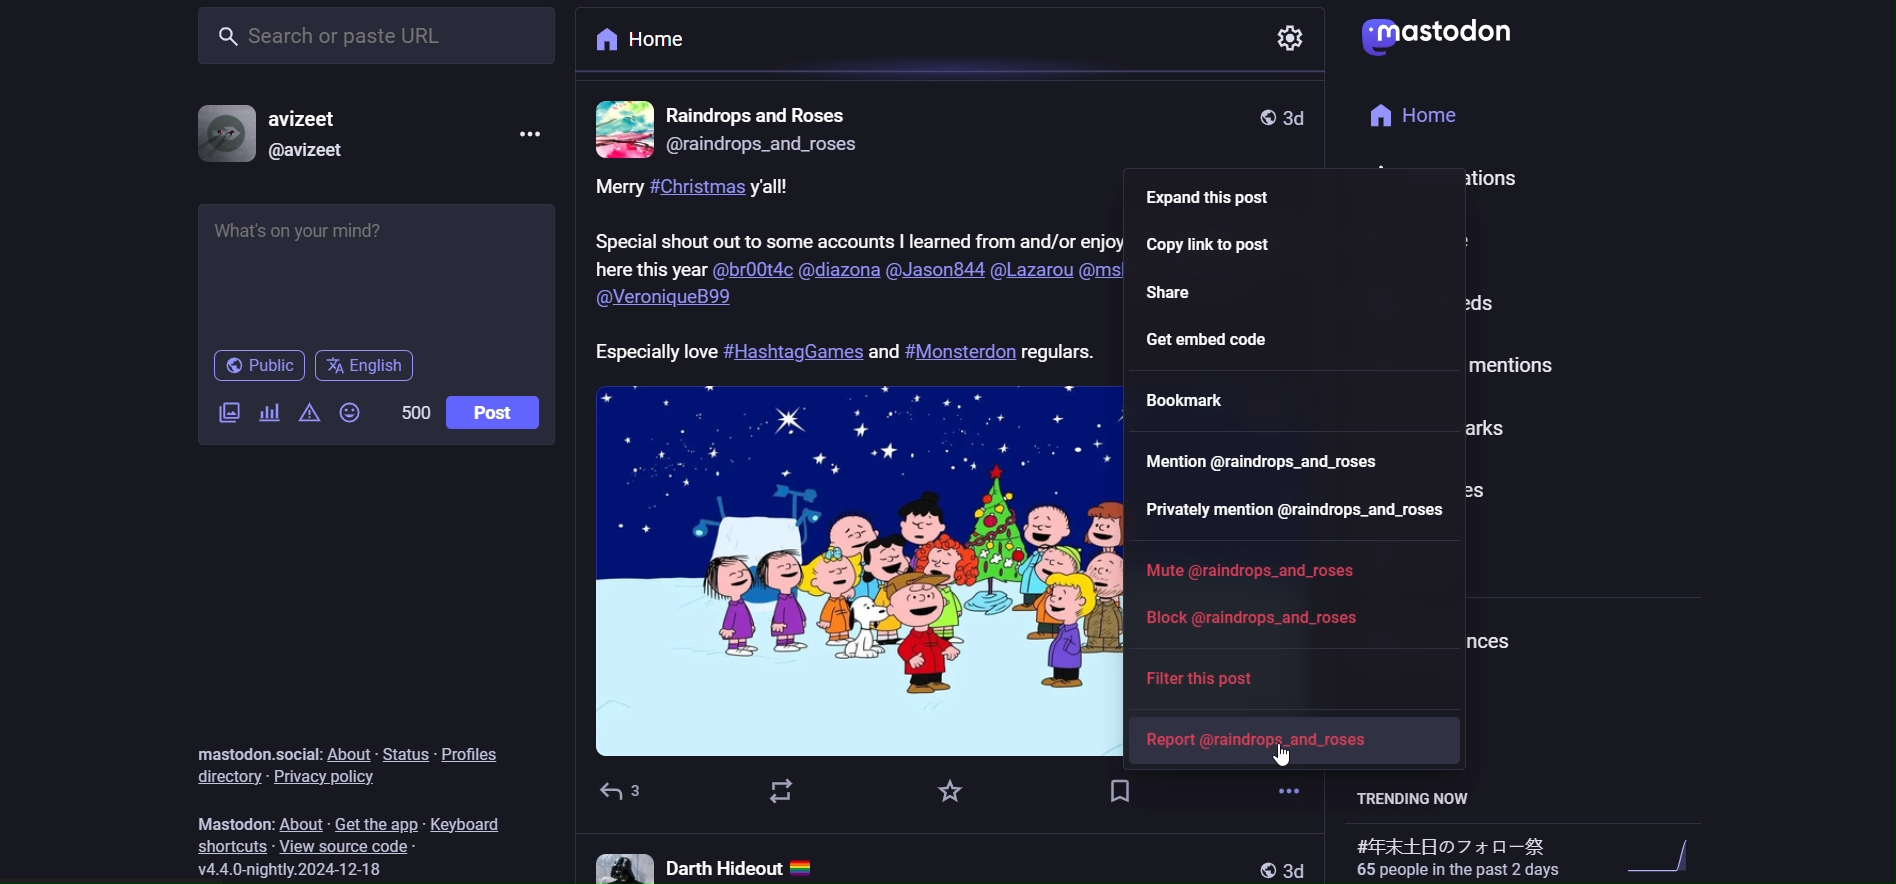  I want to click on mastodon, so click(232, 824).